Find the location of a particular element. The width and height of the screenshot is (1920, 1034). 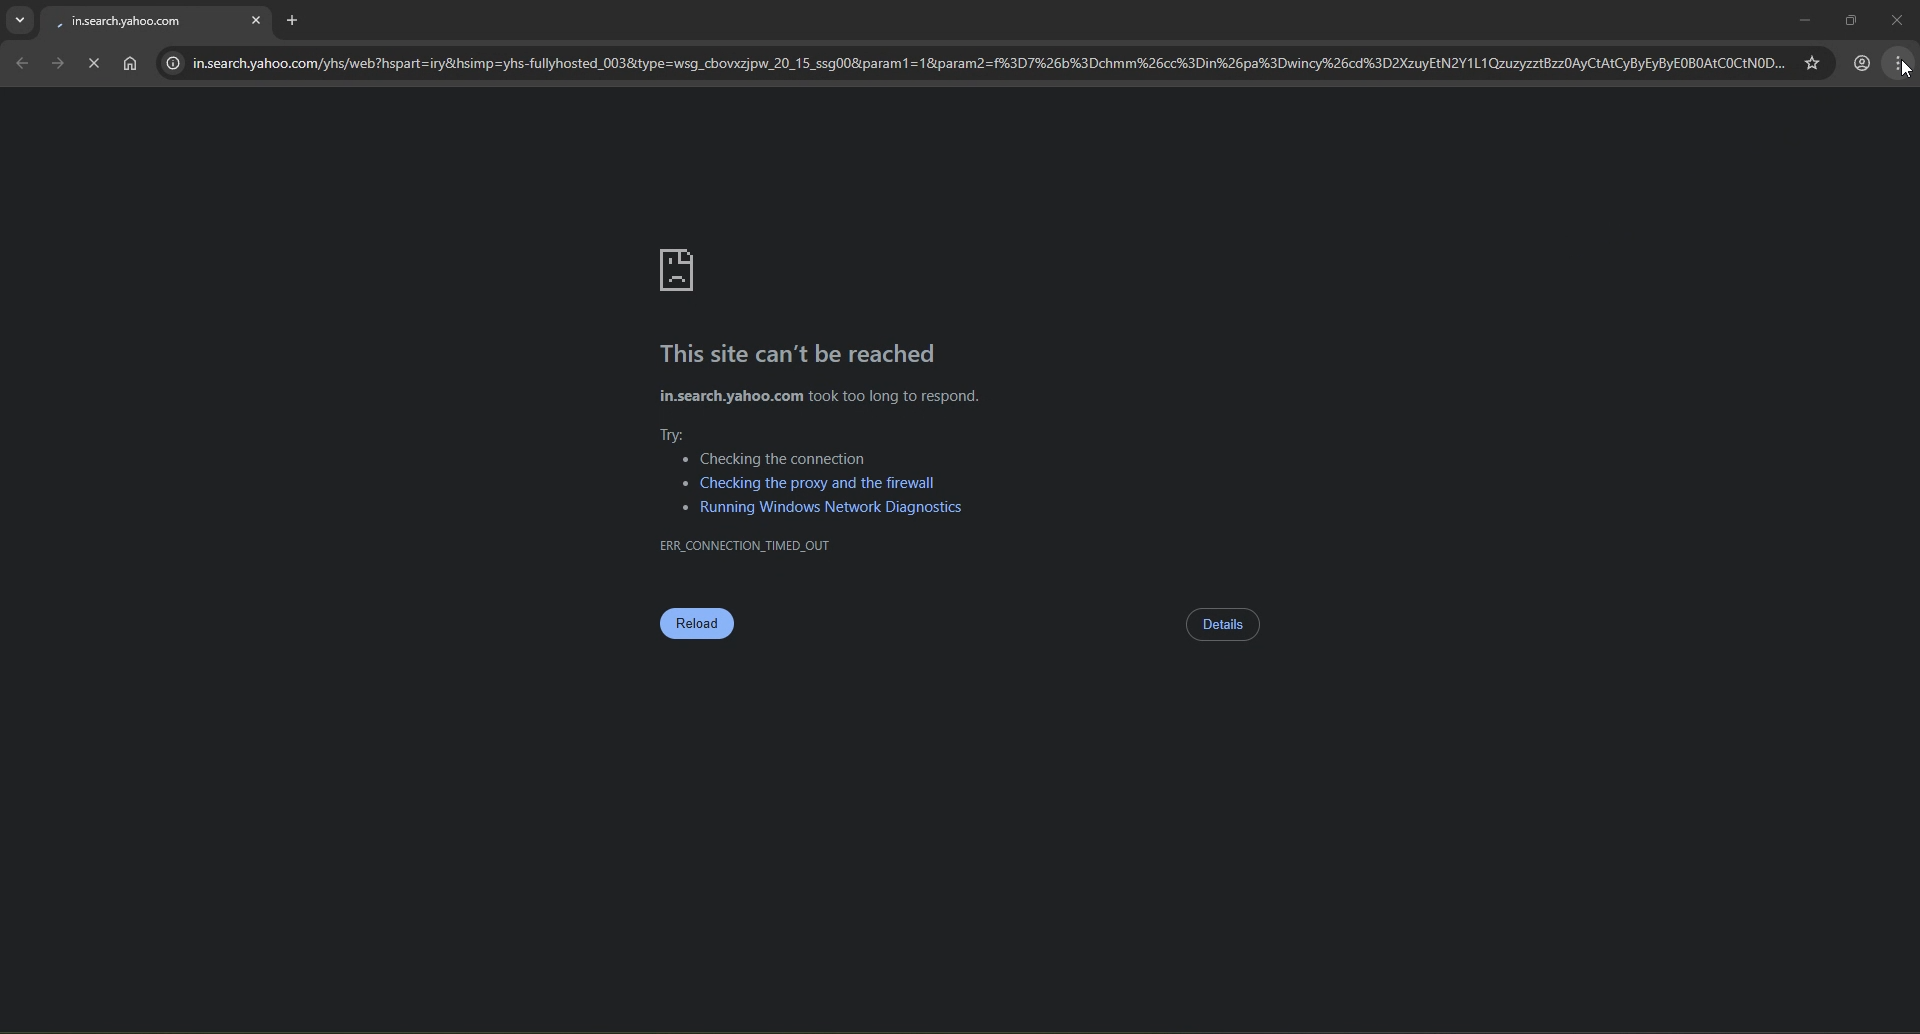

Stop Reload is located at coordinates (92, 62).